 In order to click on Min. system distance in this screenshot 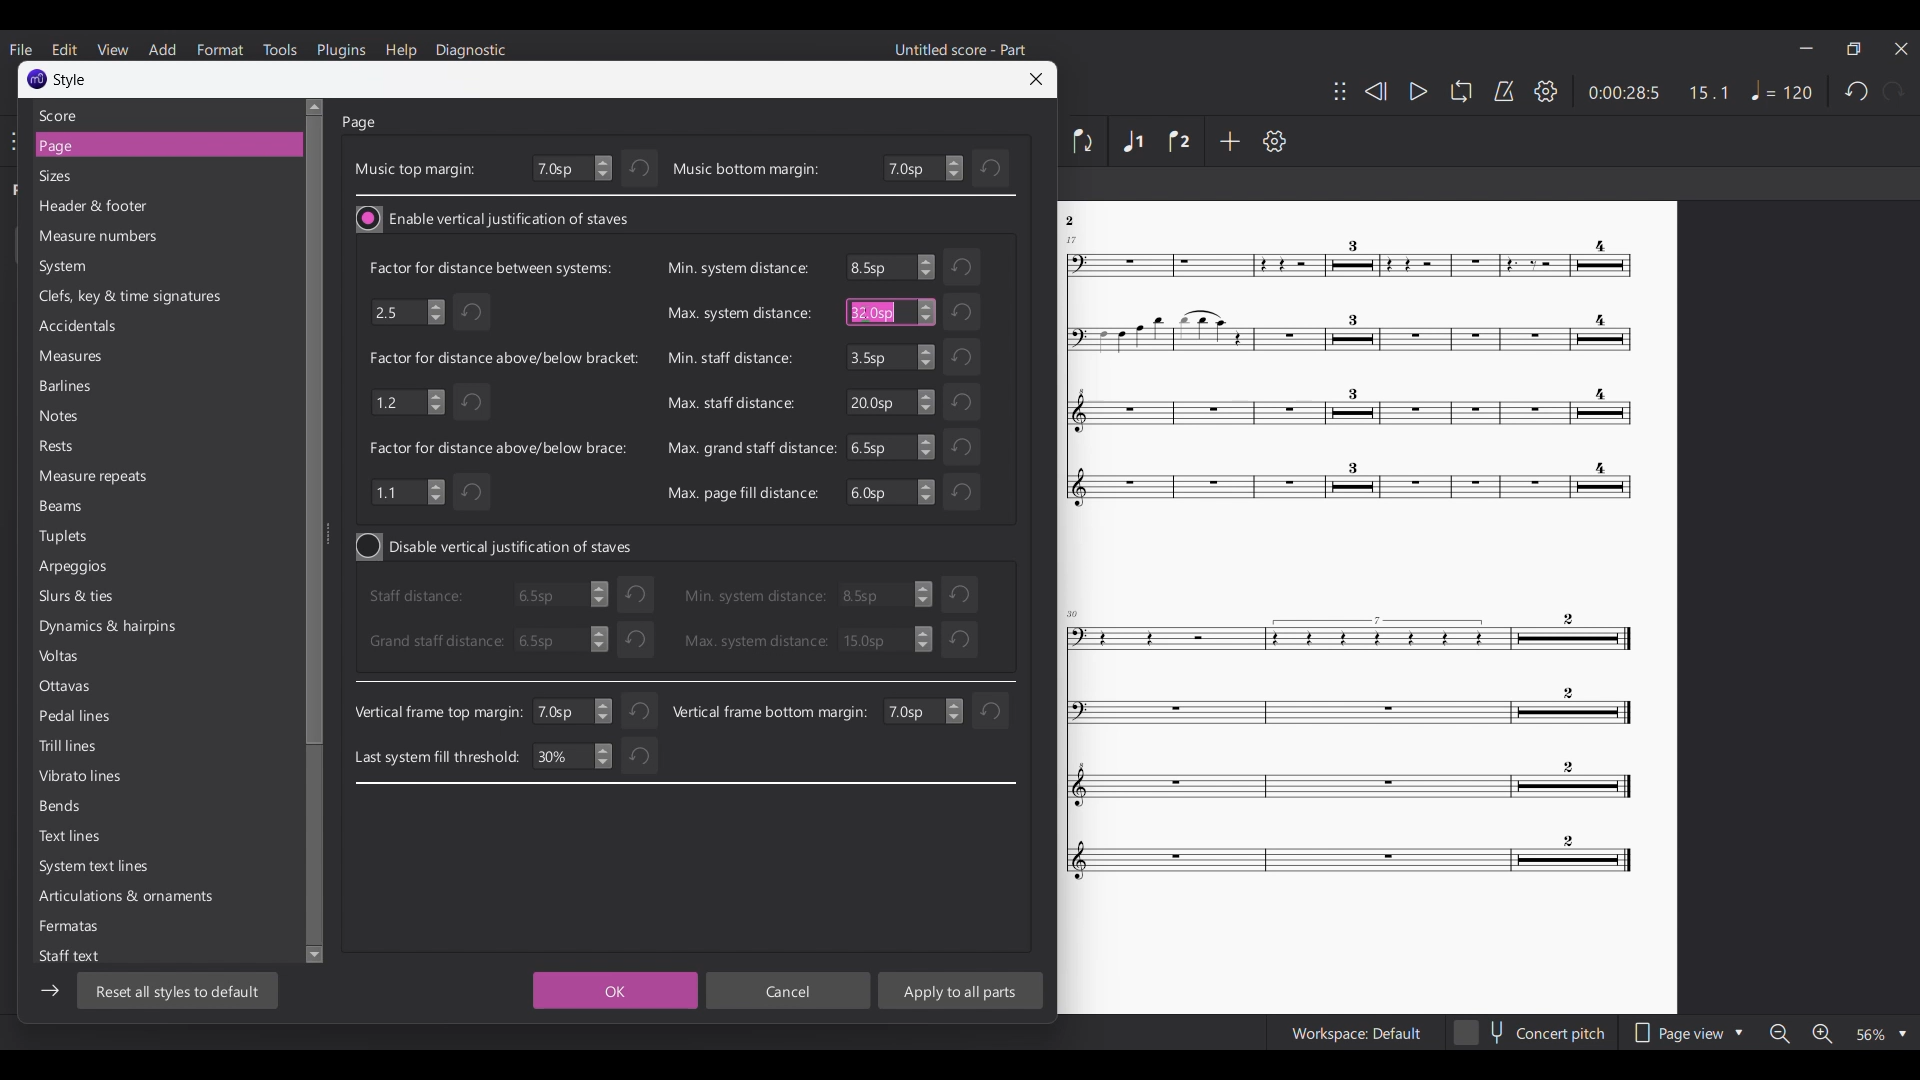, I will do `click(754, 595)`.